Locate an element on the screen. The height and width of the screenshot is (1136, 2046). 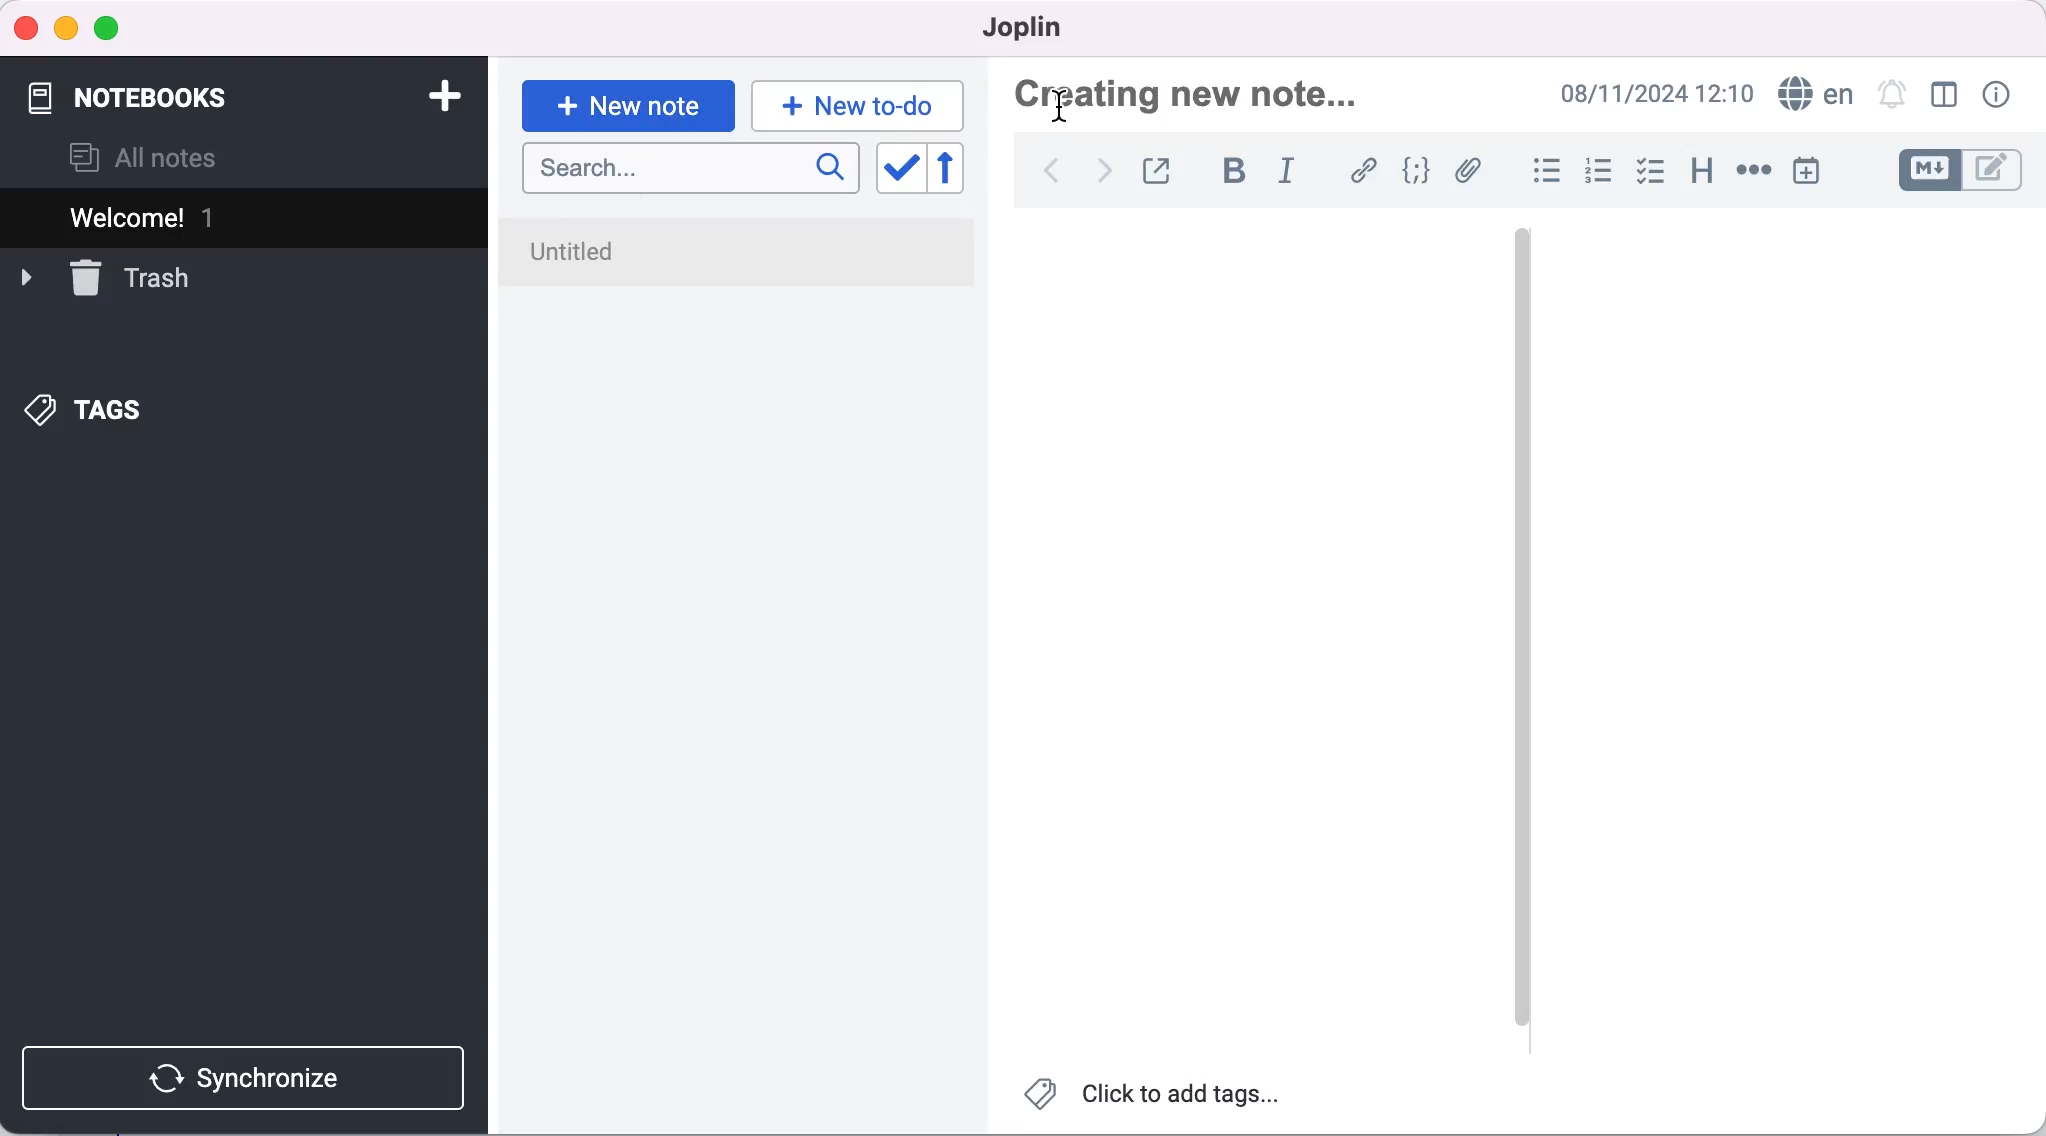
vertical slider is located at coordinates (1521, 639).